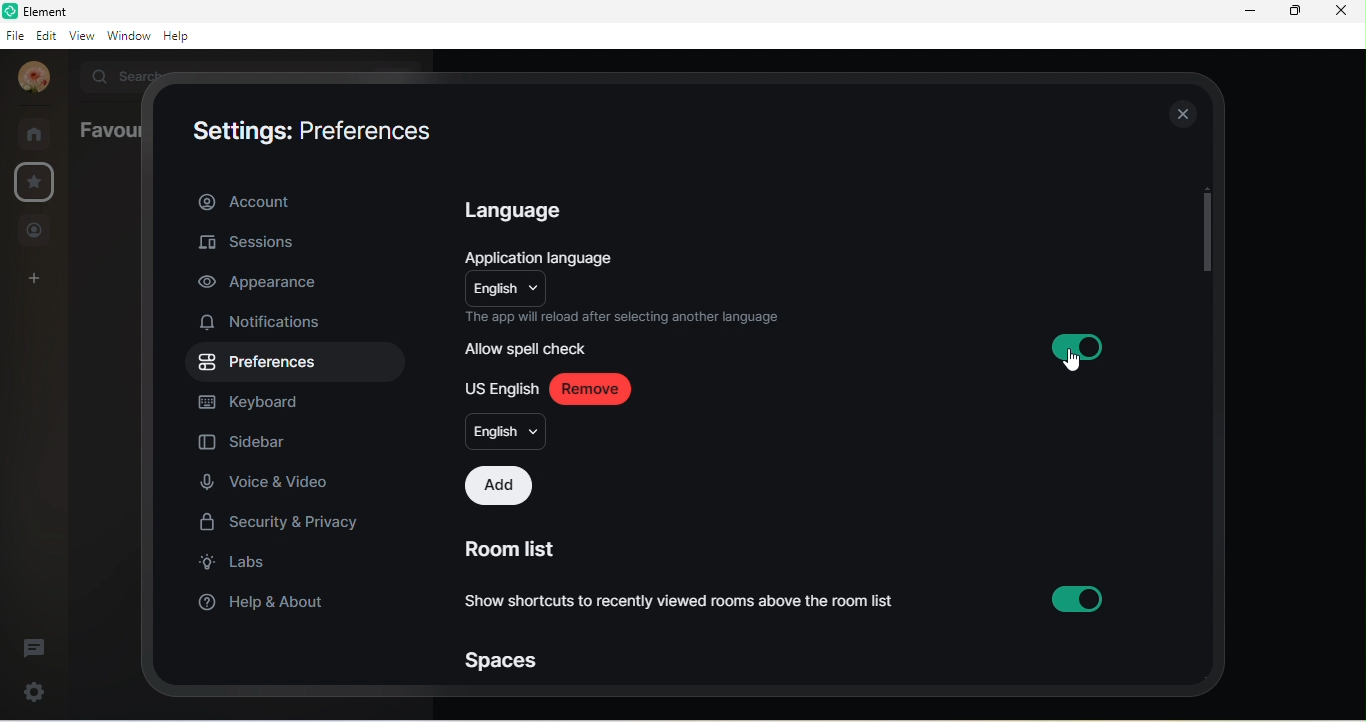 The width and height of the screenshot is (1366, 722). What do you see at coordinates (1255, 12) in the screenshot?
I see `minimize` at bounding box center [1255, 12].